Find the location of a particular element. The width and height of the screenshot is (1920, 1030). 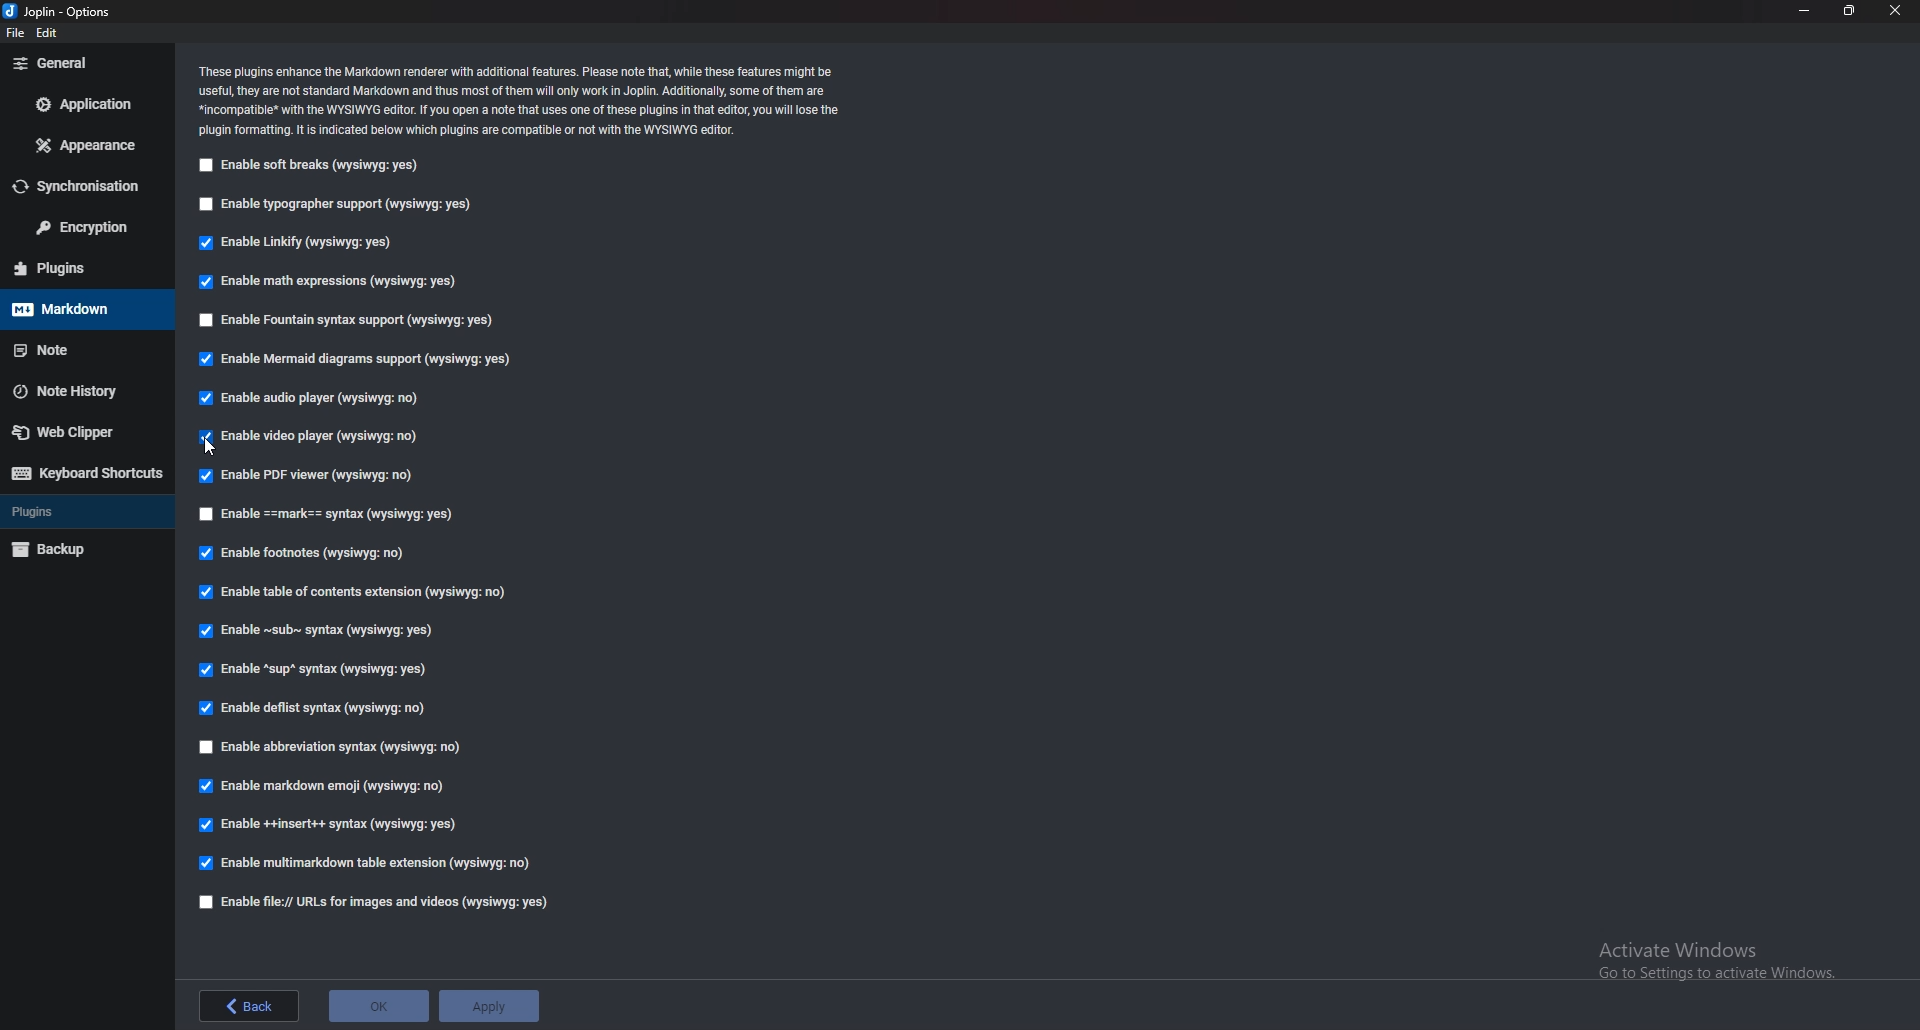

General is located at coordinates (79, 63).